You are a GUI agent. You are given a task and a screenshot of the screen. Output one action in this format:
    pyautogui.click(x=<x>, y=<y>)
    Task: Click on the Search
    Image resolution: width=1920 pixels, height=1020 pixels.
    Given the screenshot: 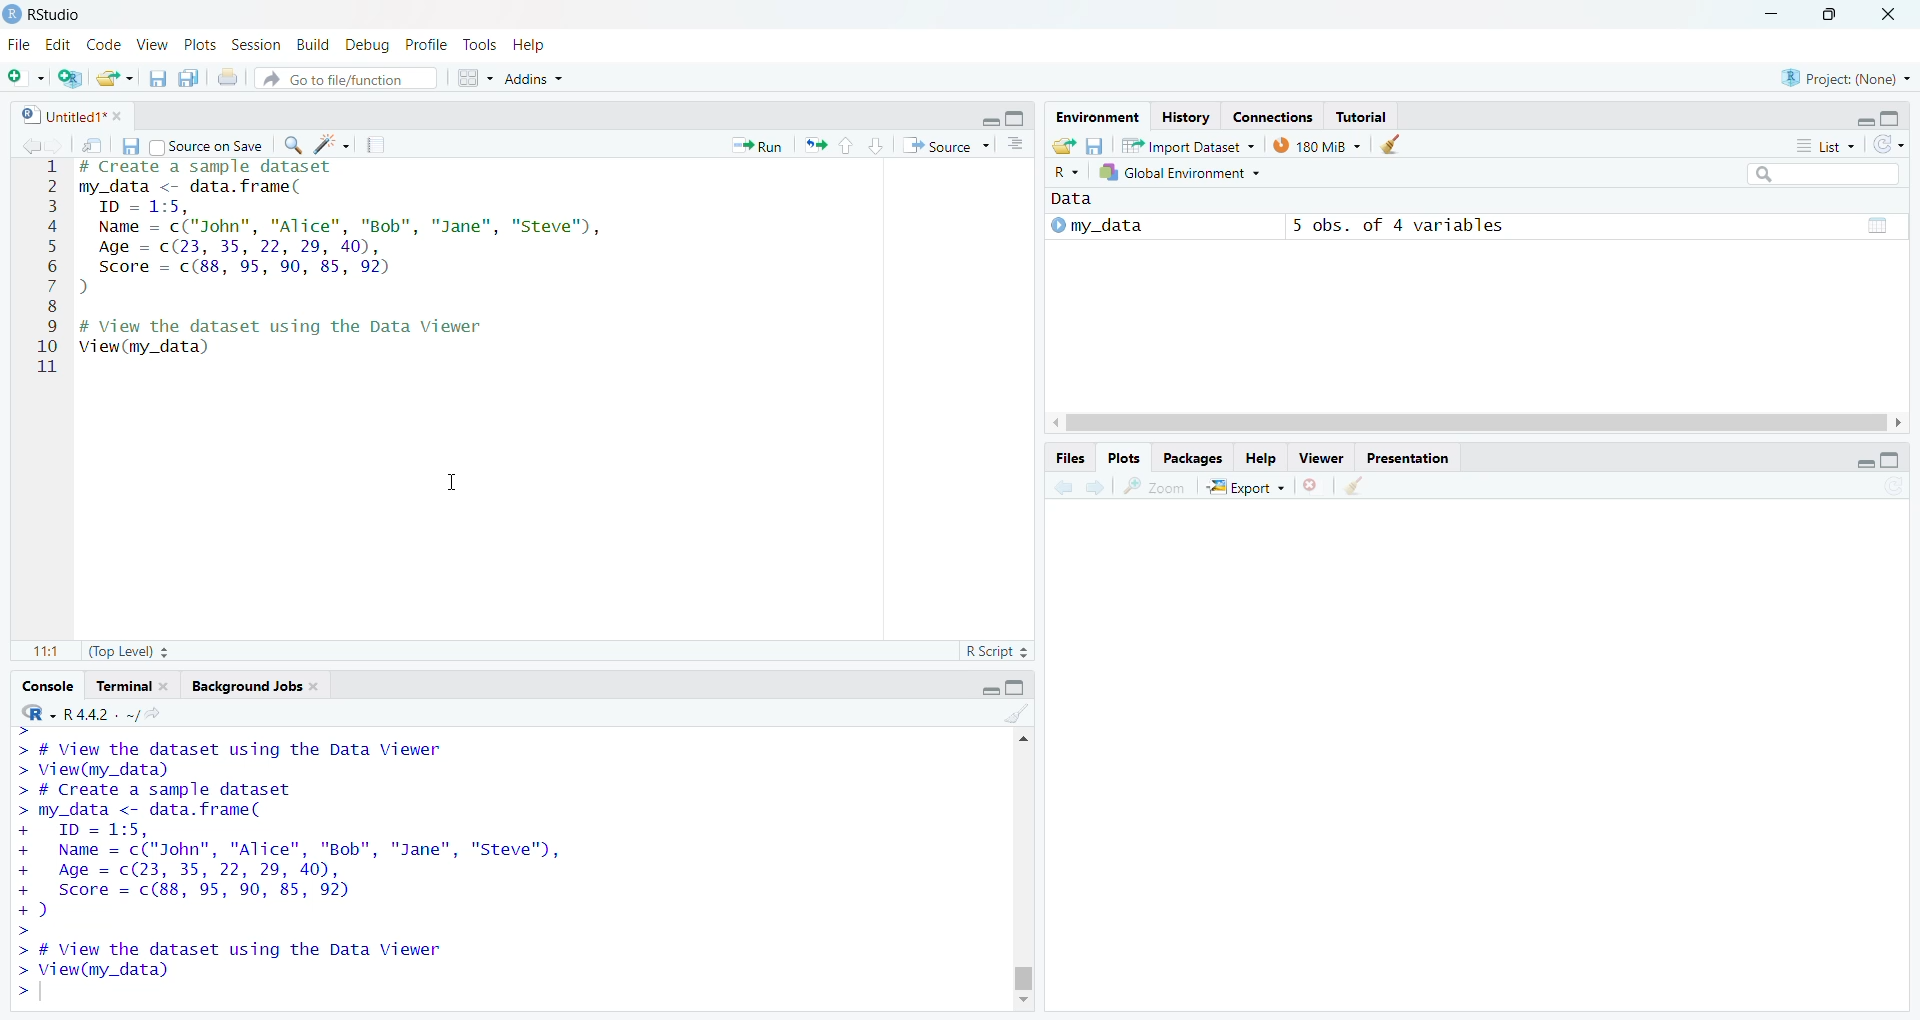 What is the action you would take?
    pyautogui.click(x=1825, y=173)
    